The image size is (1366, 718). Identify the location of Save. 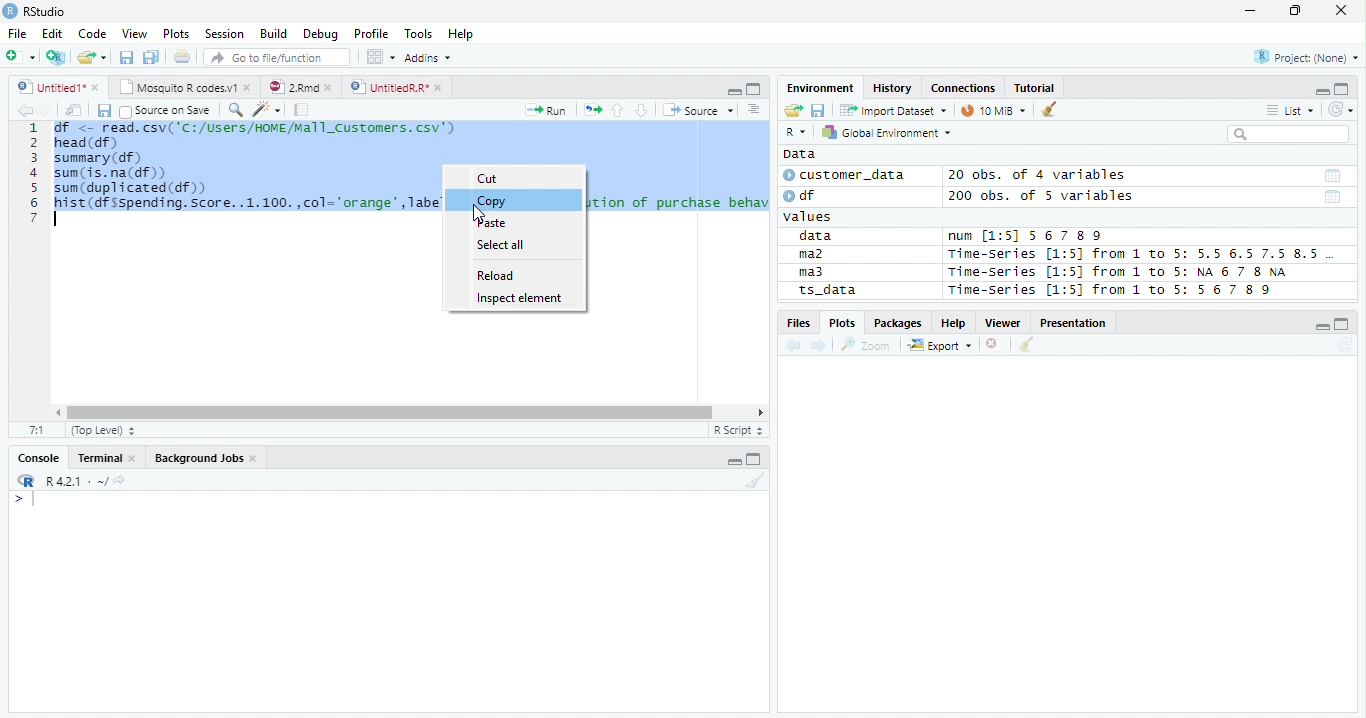
(103, 110).